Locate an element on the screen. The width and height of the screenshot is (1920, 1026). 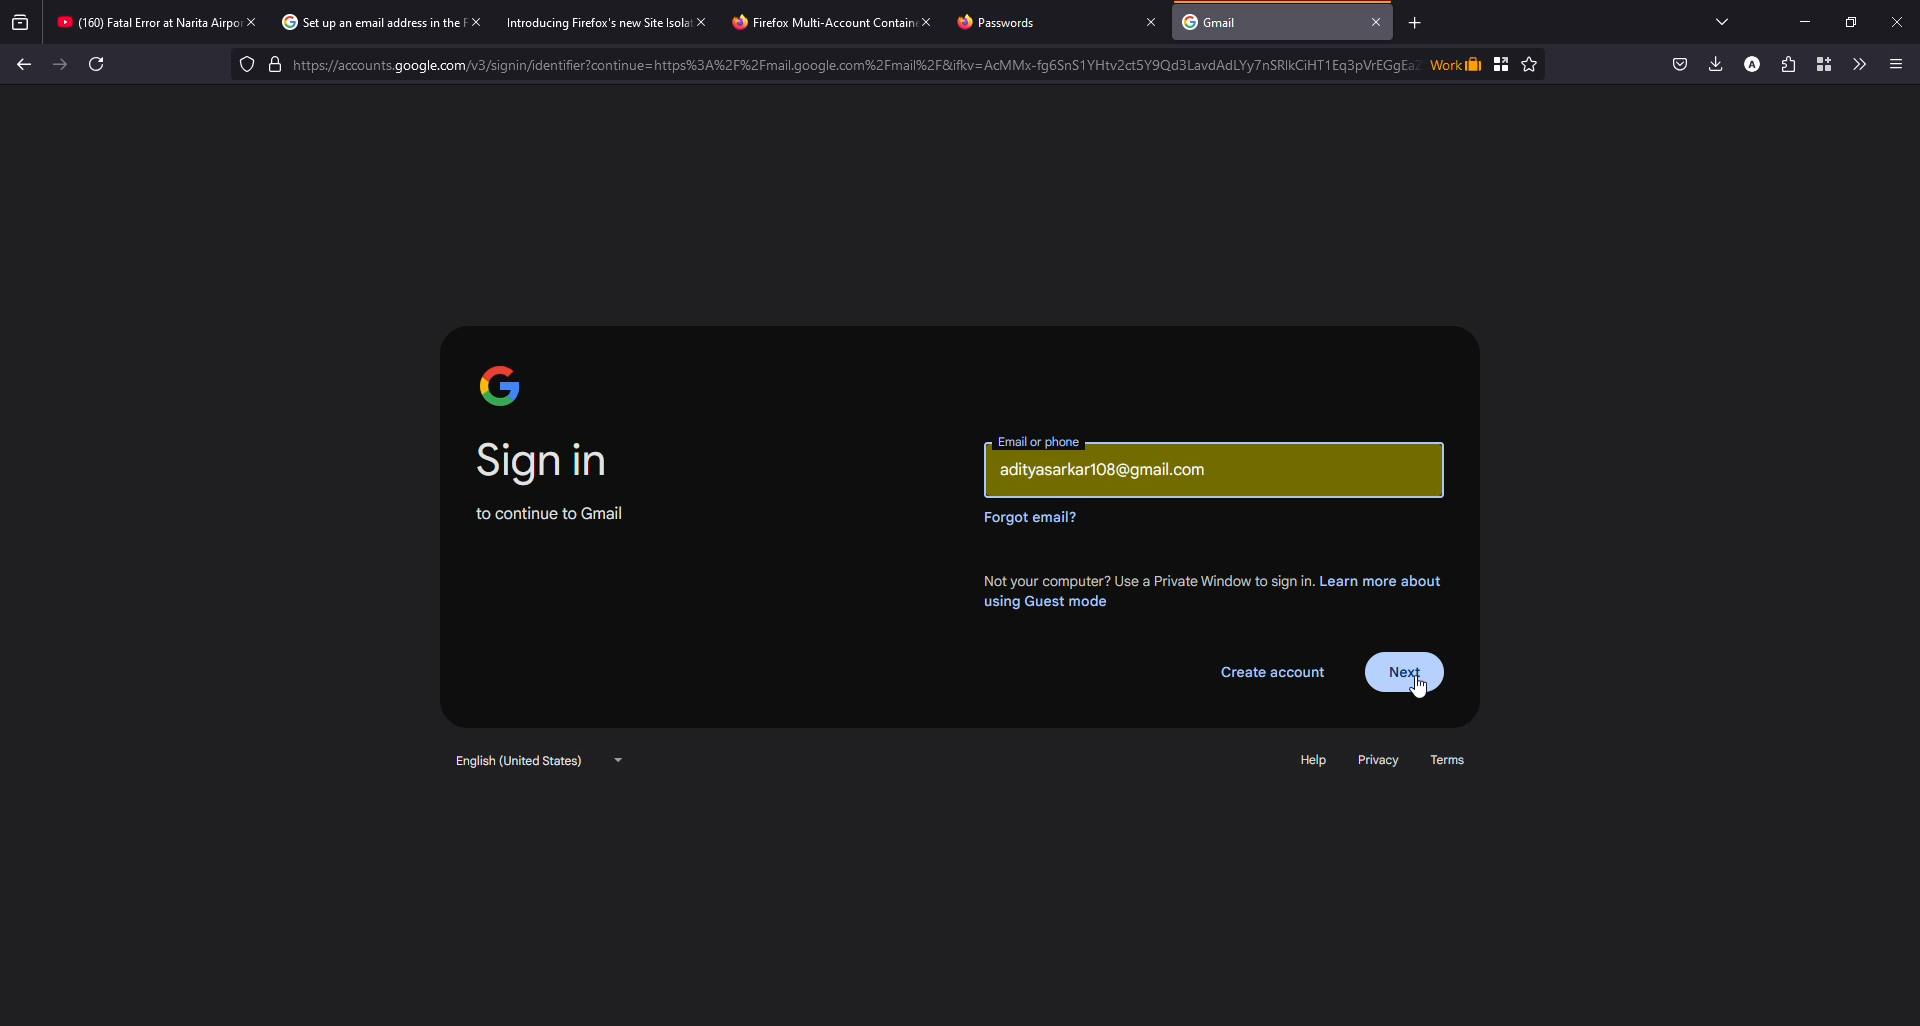
extensions is located at coordinates (1785, 64).